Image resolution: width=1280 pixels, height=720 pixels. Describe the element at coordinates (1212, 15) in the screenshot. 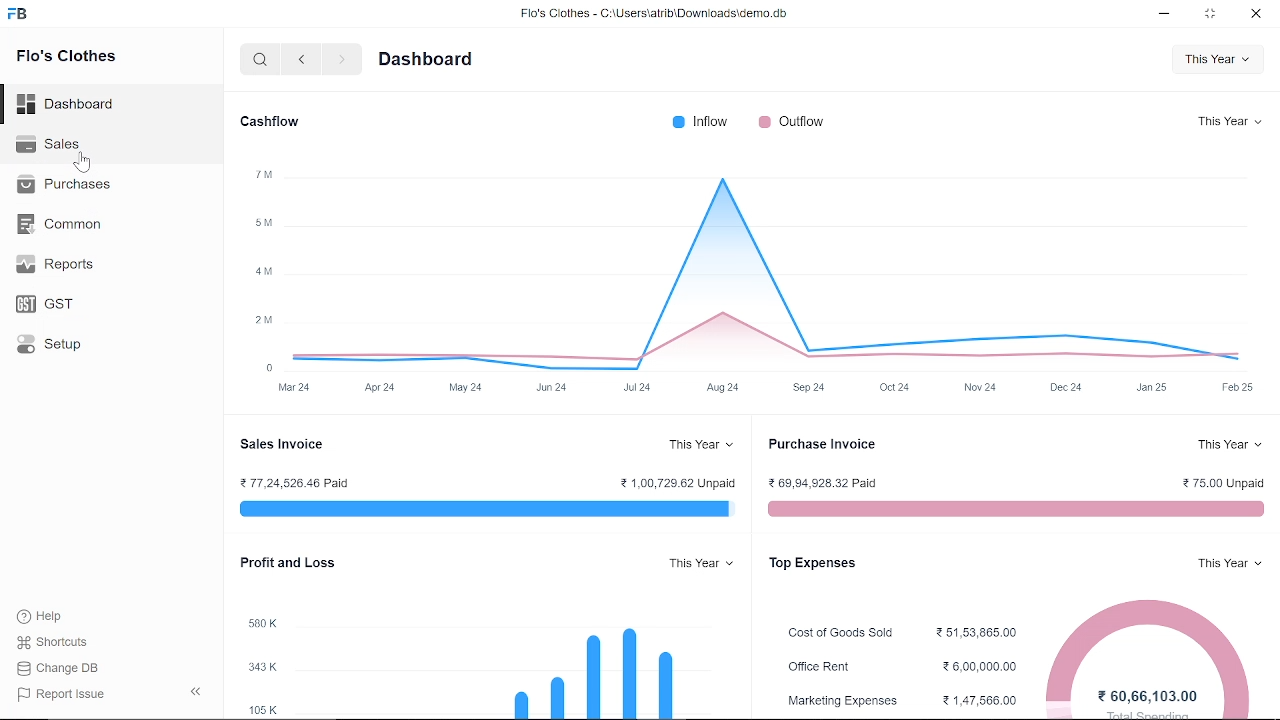

I see `restore down` at that location.